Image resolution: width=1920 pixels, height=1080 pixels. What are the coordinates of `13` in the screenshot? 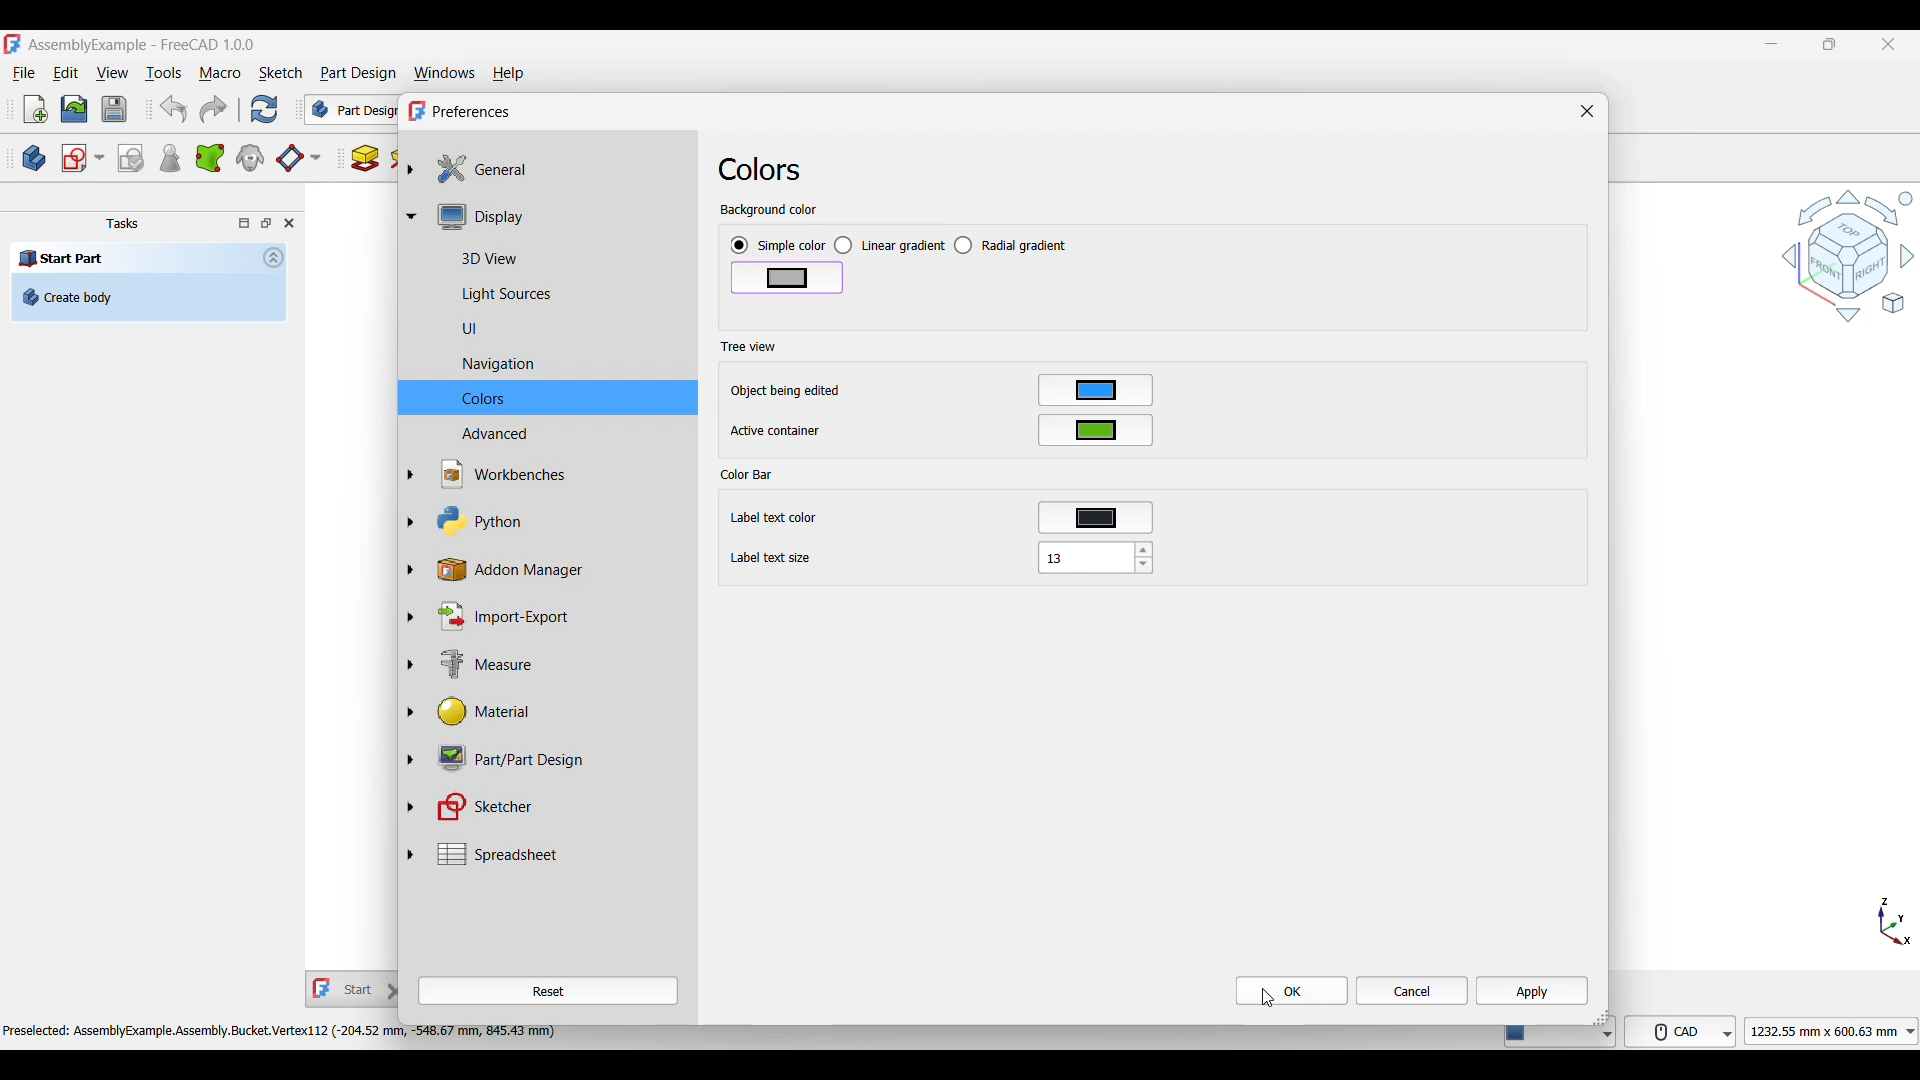 It's located at (1095, 557).